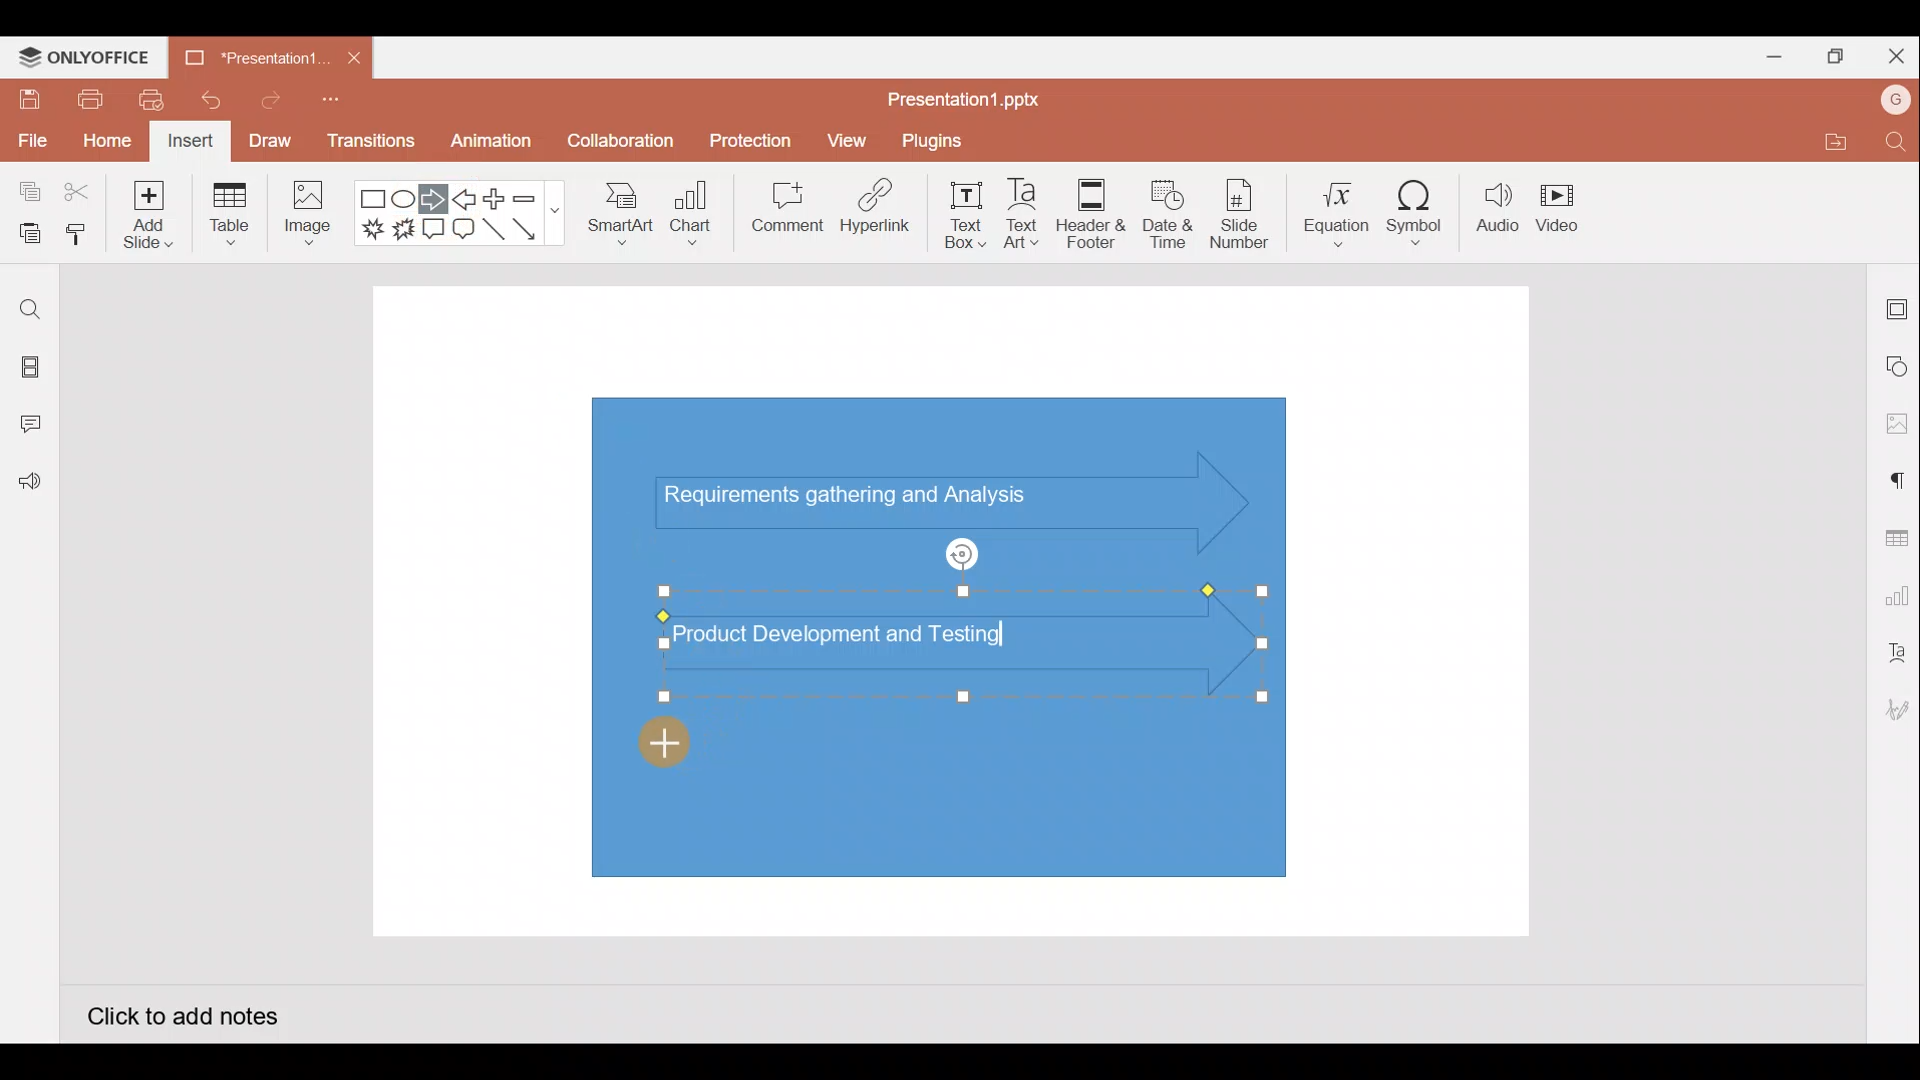 The height and width of the screenshot is (1080, 1920). What do you see at coordinates (619, 210) in the screenshot?
I see `SmartArt` at bounding box center [619, 210].